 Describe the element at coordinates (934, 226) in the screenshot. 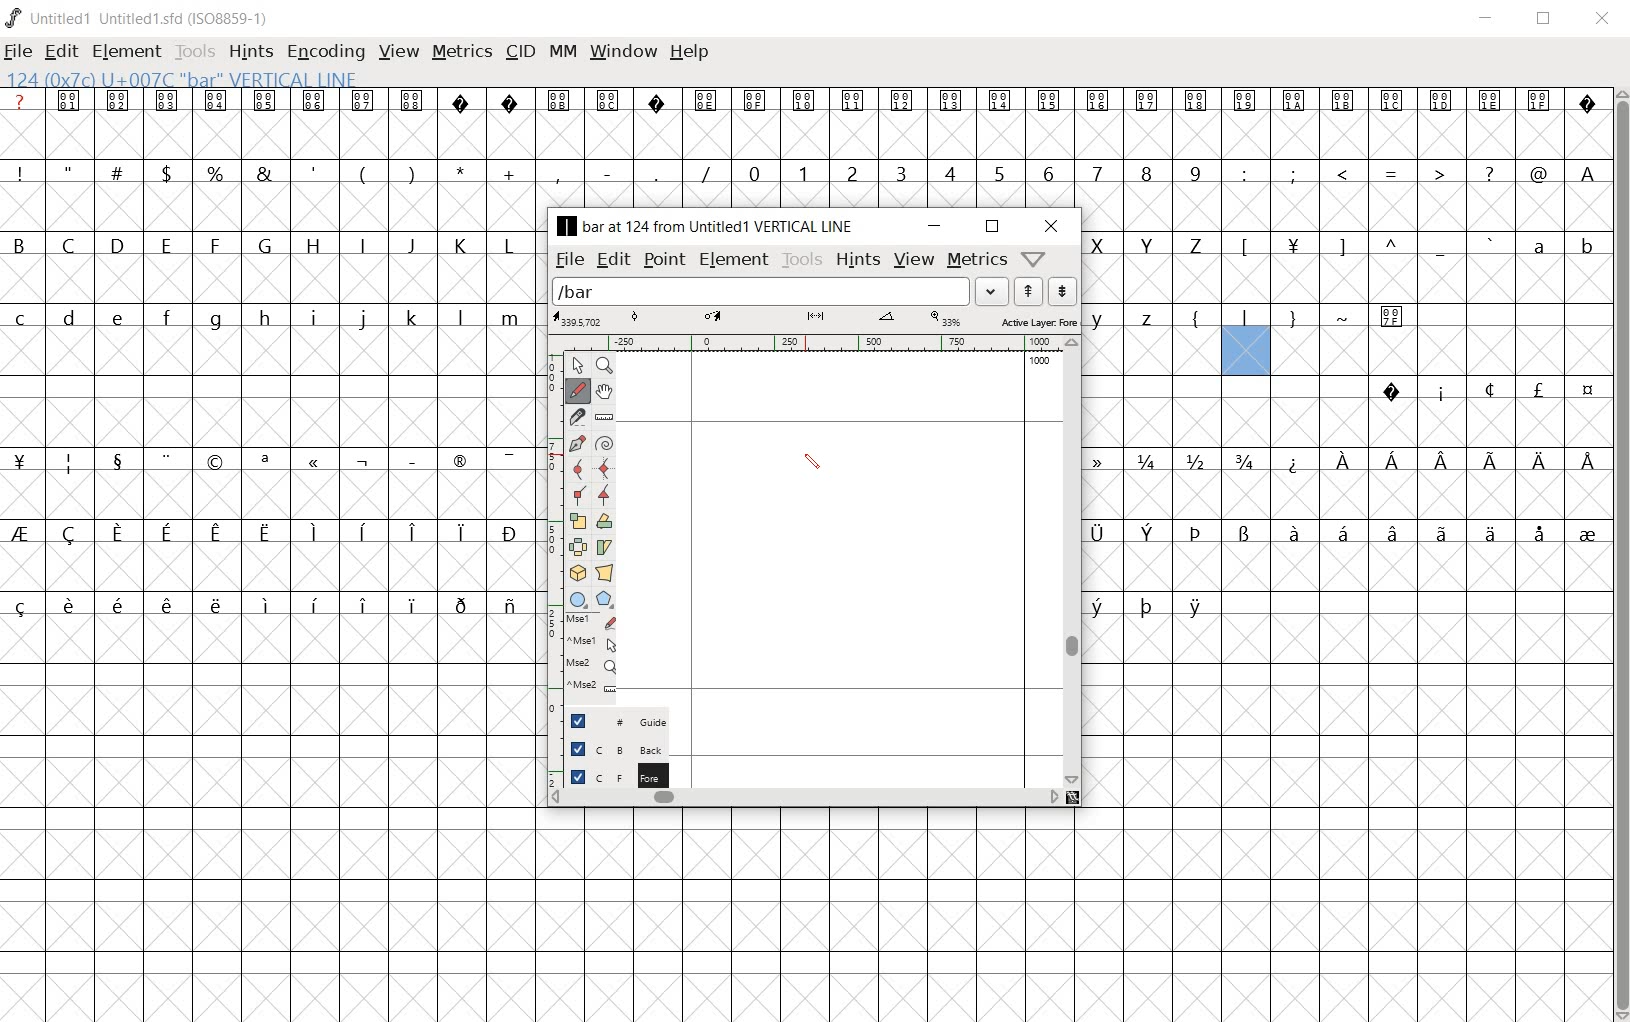

I see `minimize` at that location.